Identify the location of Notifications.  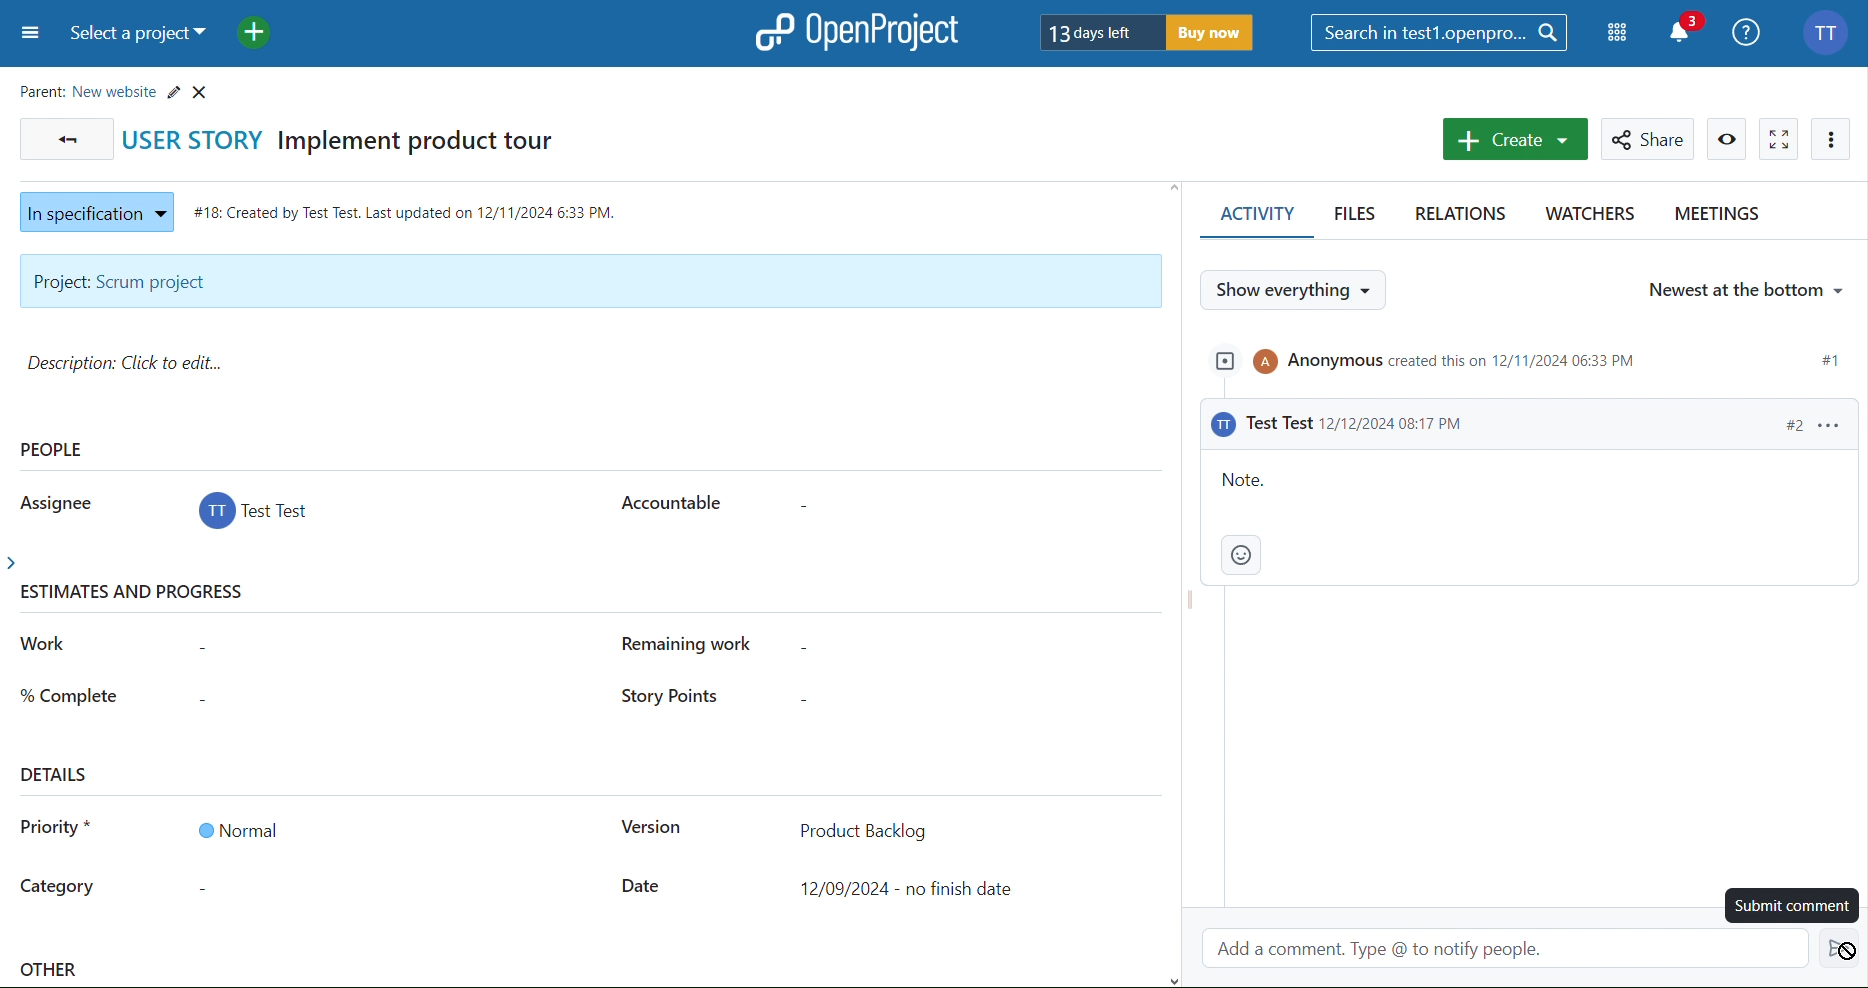
(1686, 30).